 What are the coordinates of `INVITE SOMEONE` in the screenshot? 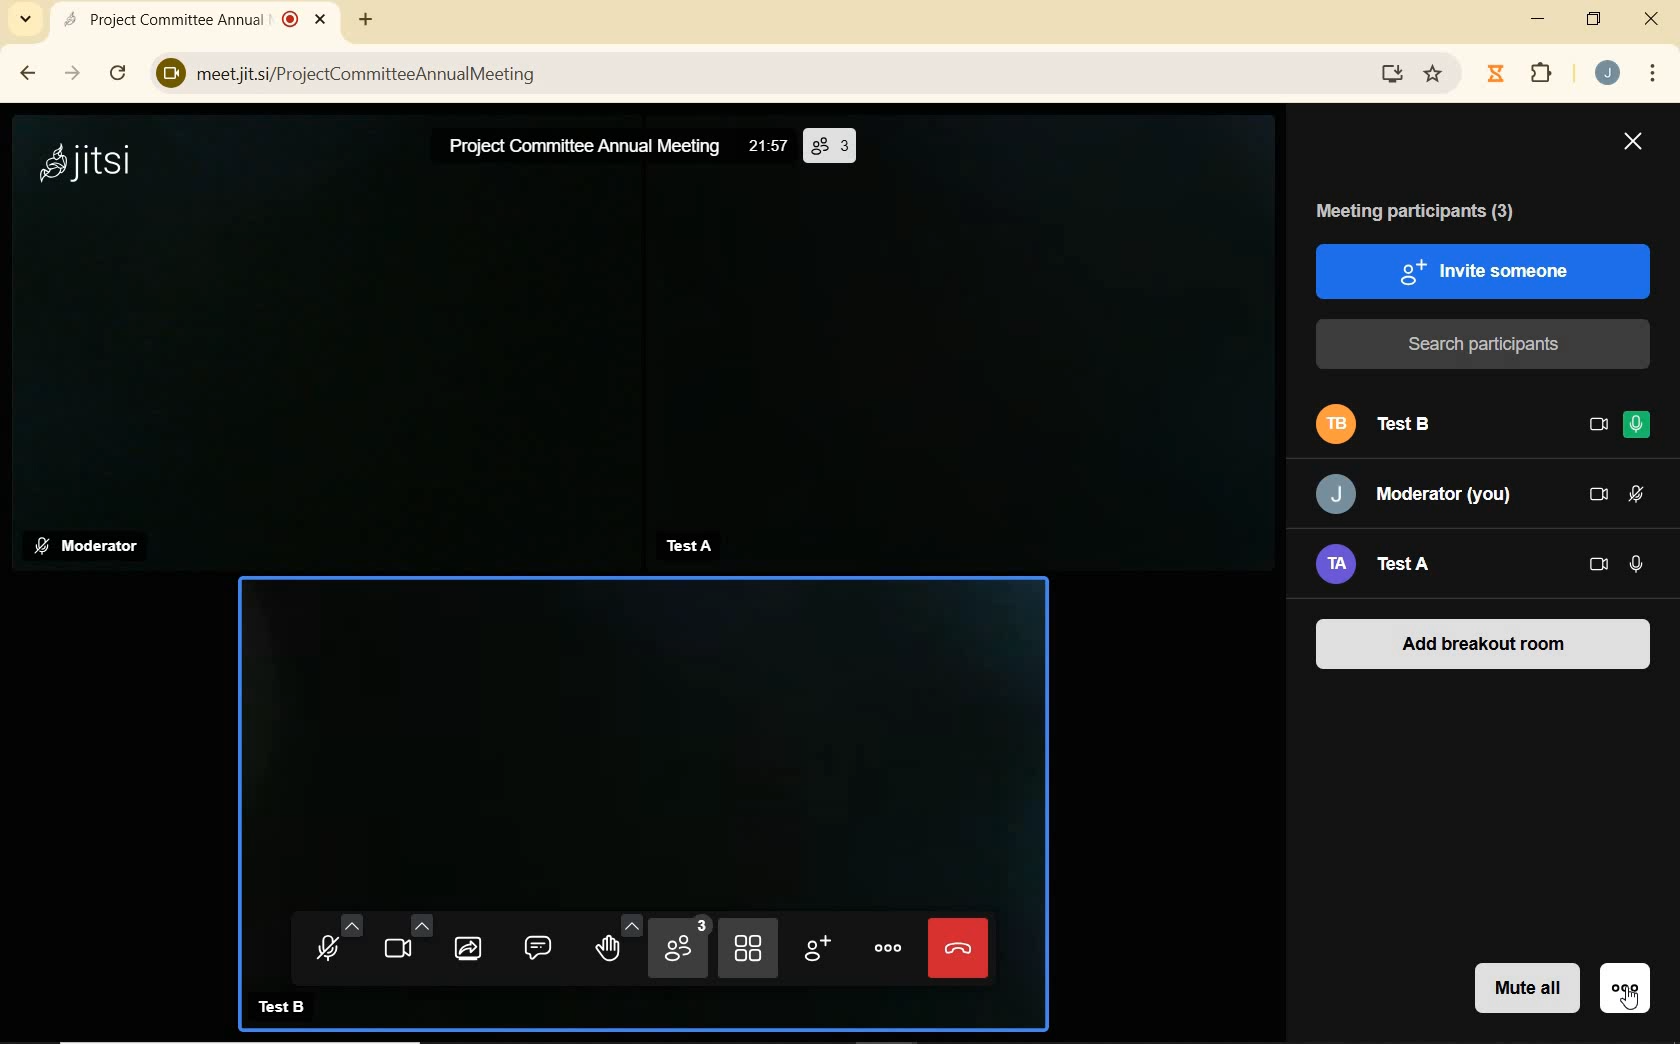 It's located at (1485, 270).